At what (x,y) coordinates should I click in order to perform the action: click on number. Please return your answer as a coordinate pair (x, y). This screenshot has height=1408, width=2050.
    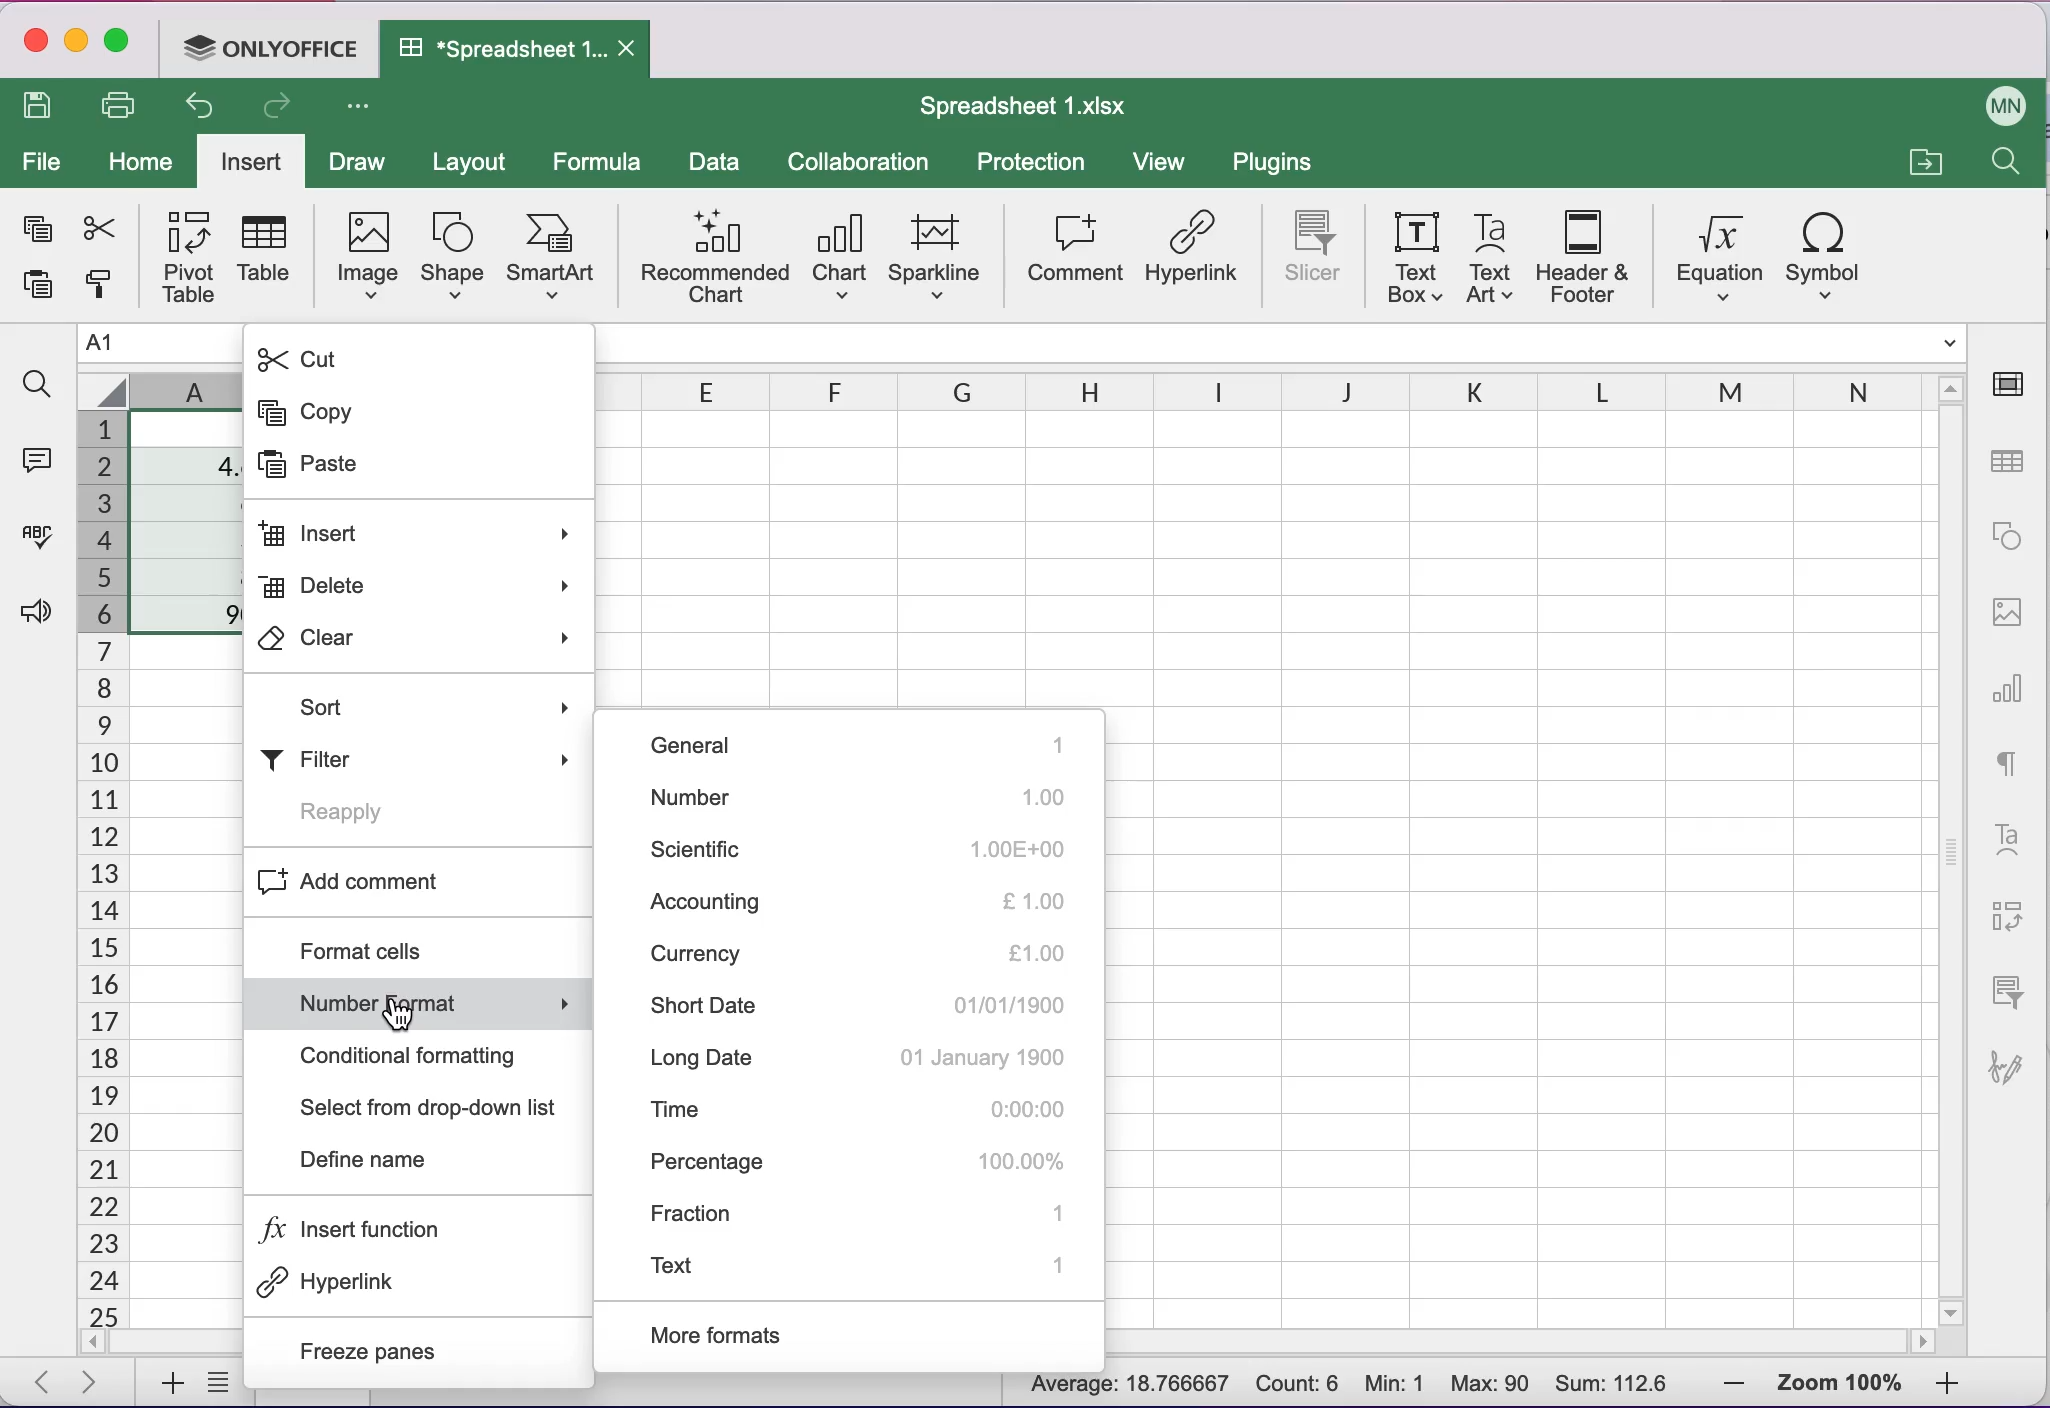
    Looking at the image, I should click on (869, 798).